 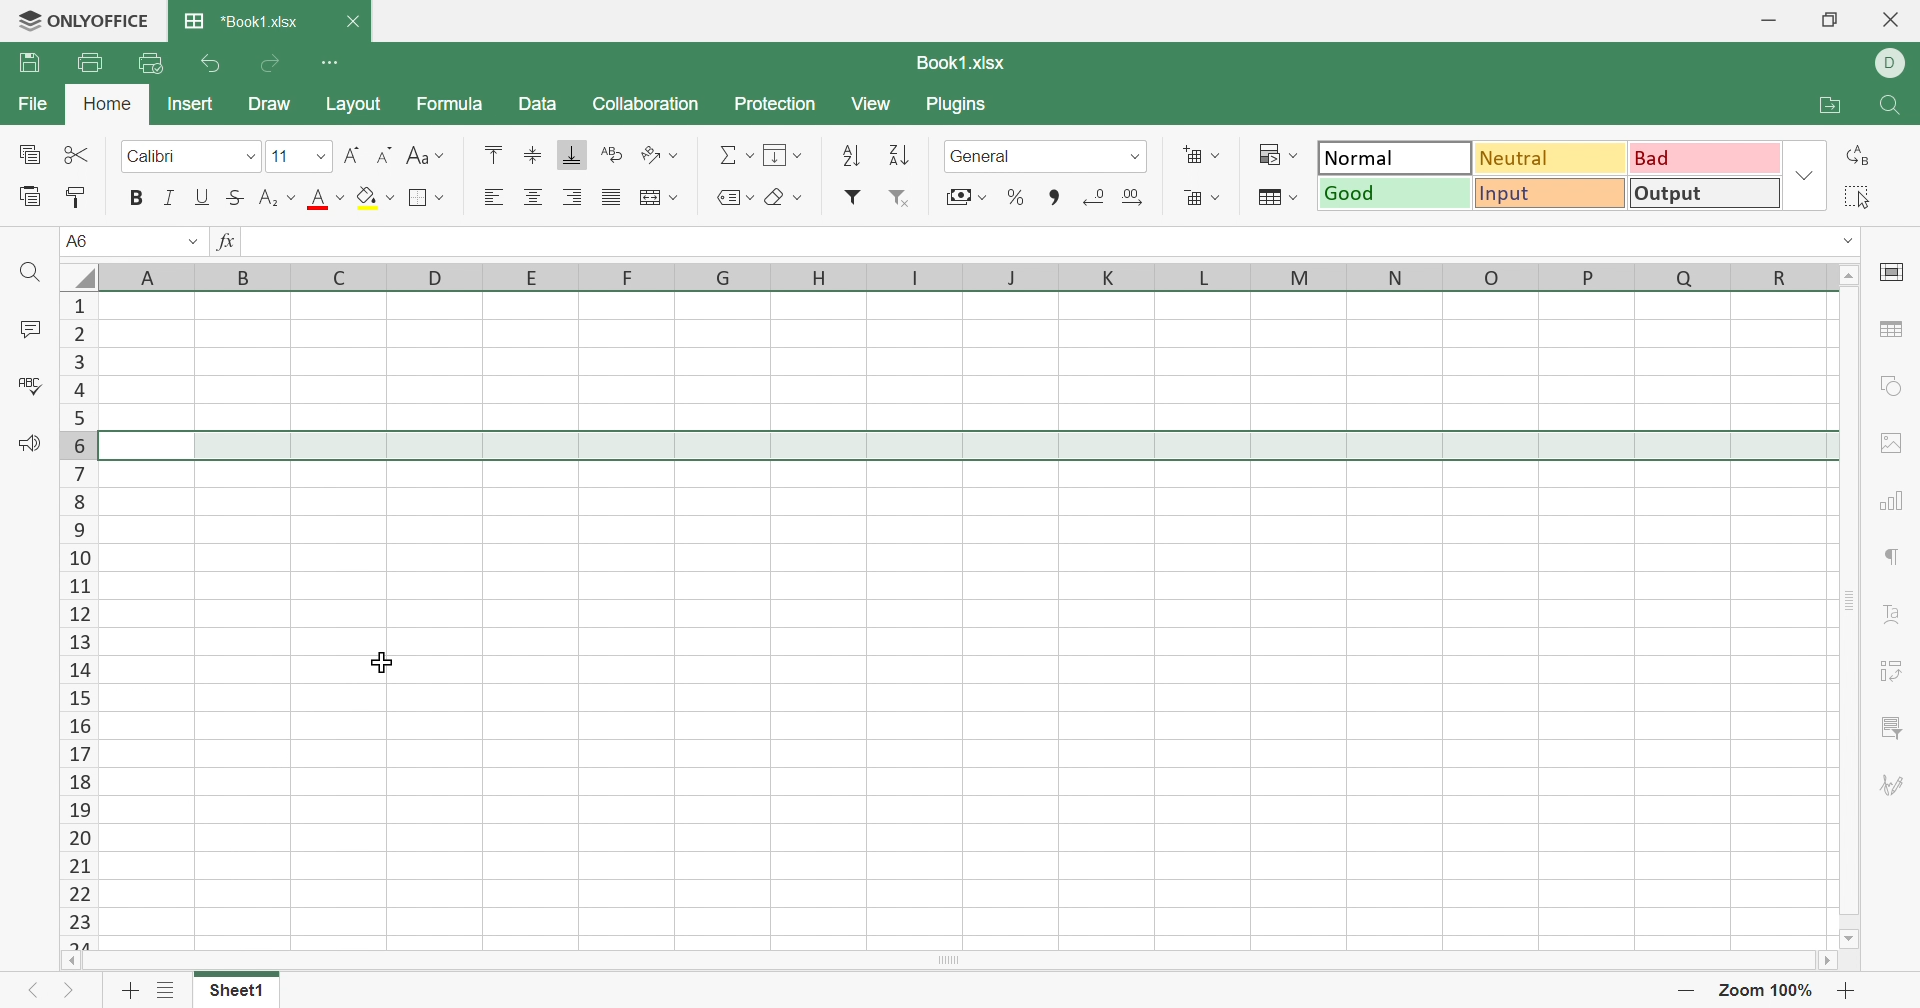 I want to click on Align Bottom, so click(x=566, y=156).